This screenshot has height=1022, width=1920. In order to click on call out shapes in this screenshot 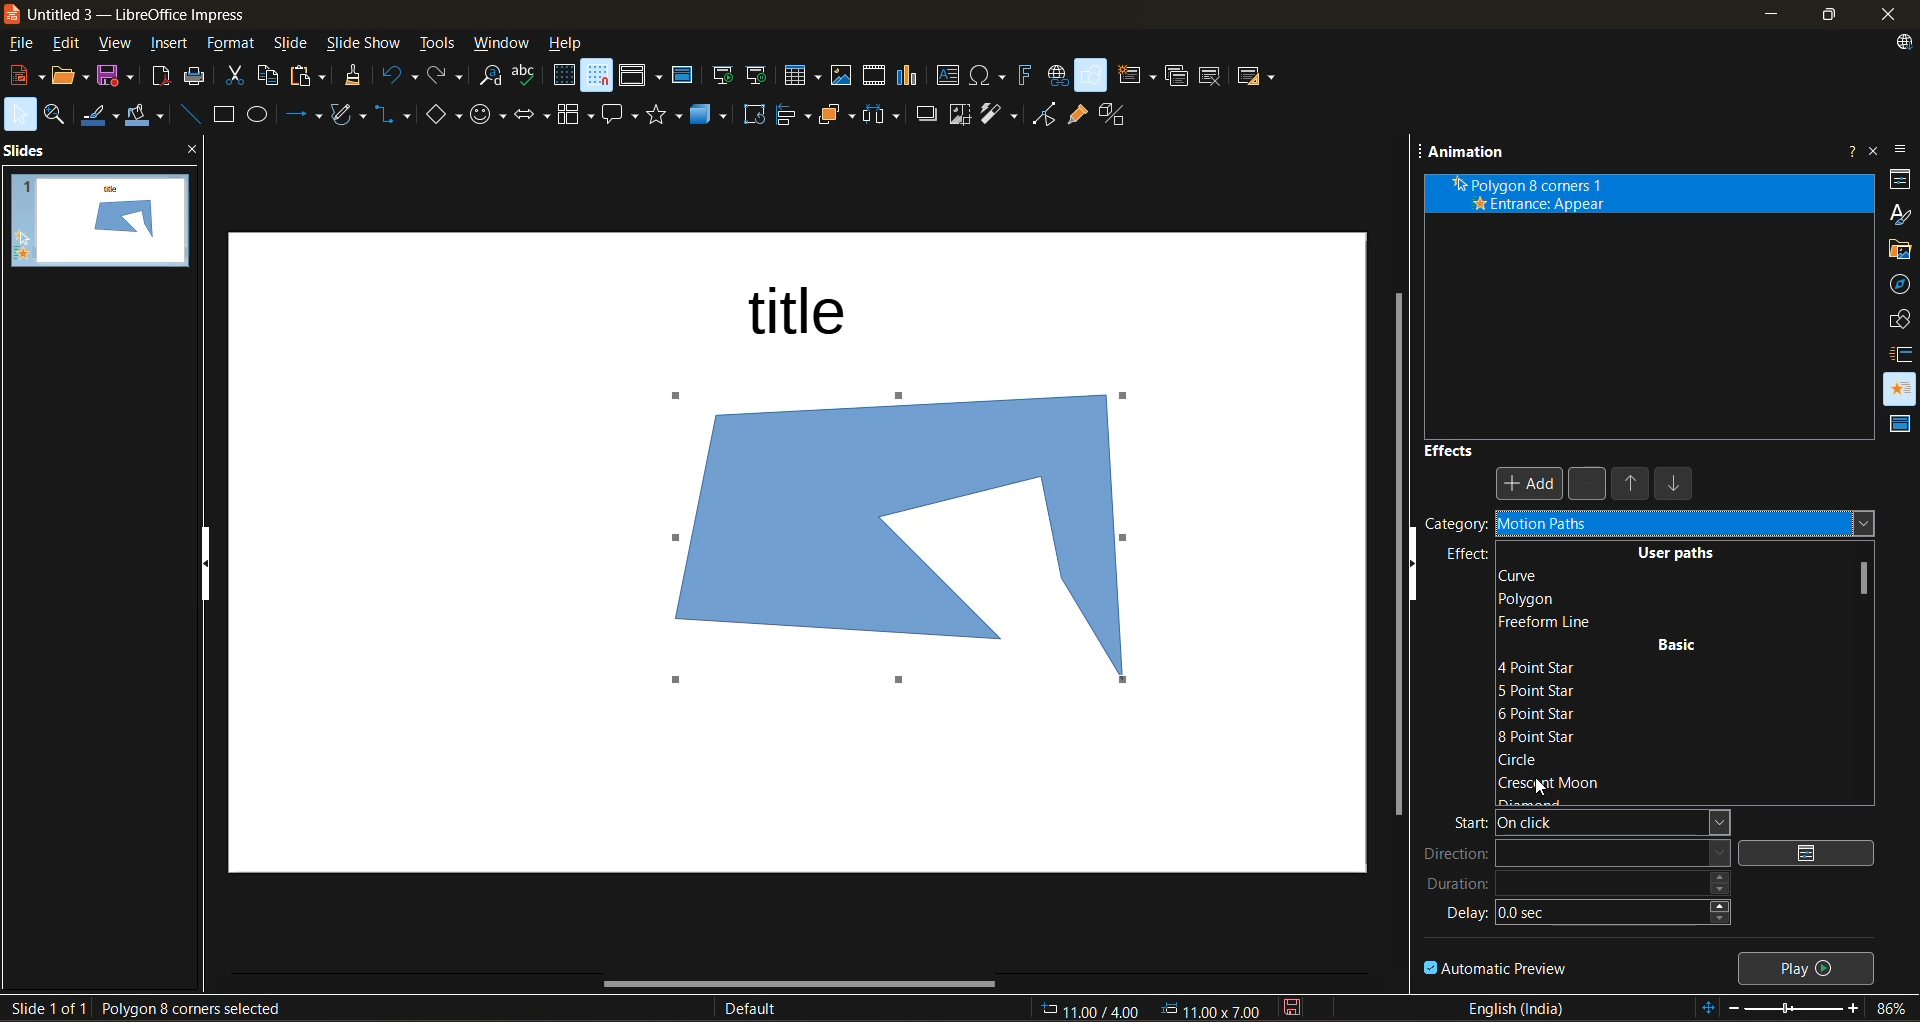, I will do `click(623, 115)`.